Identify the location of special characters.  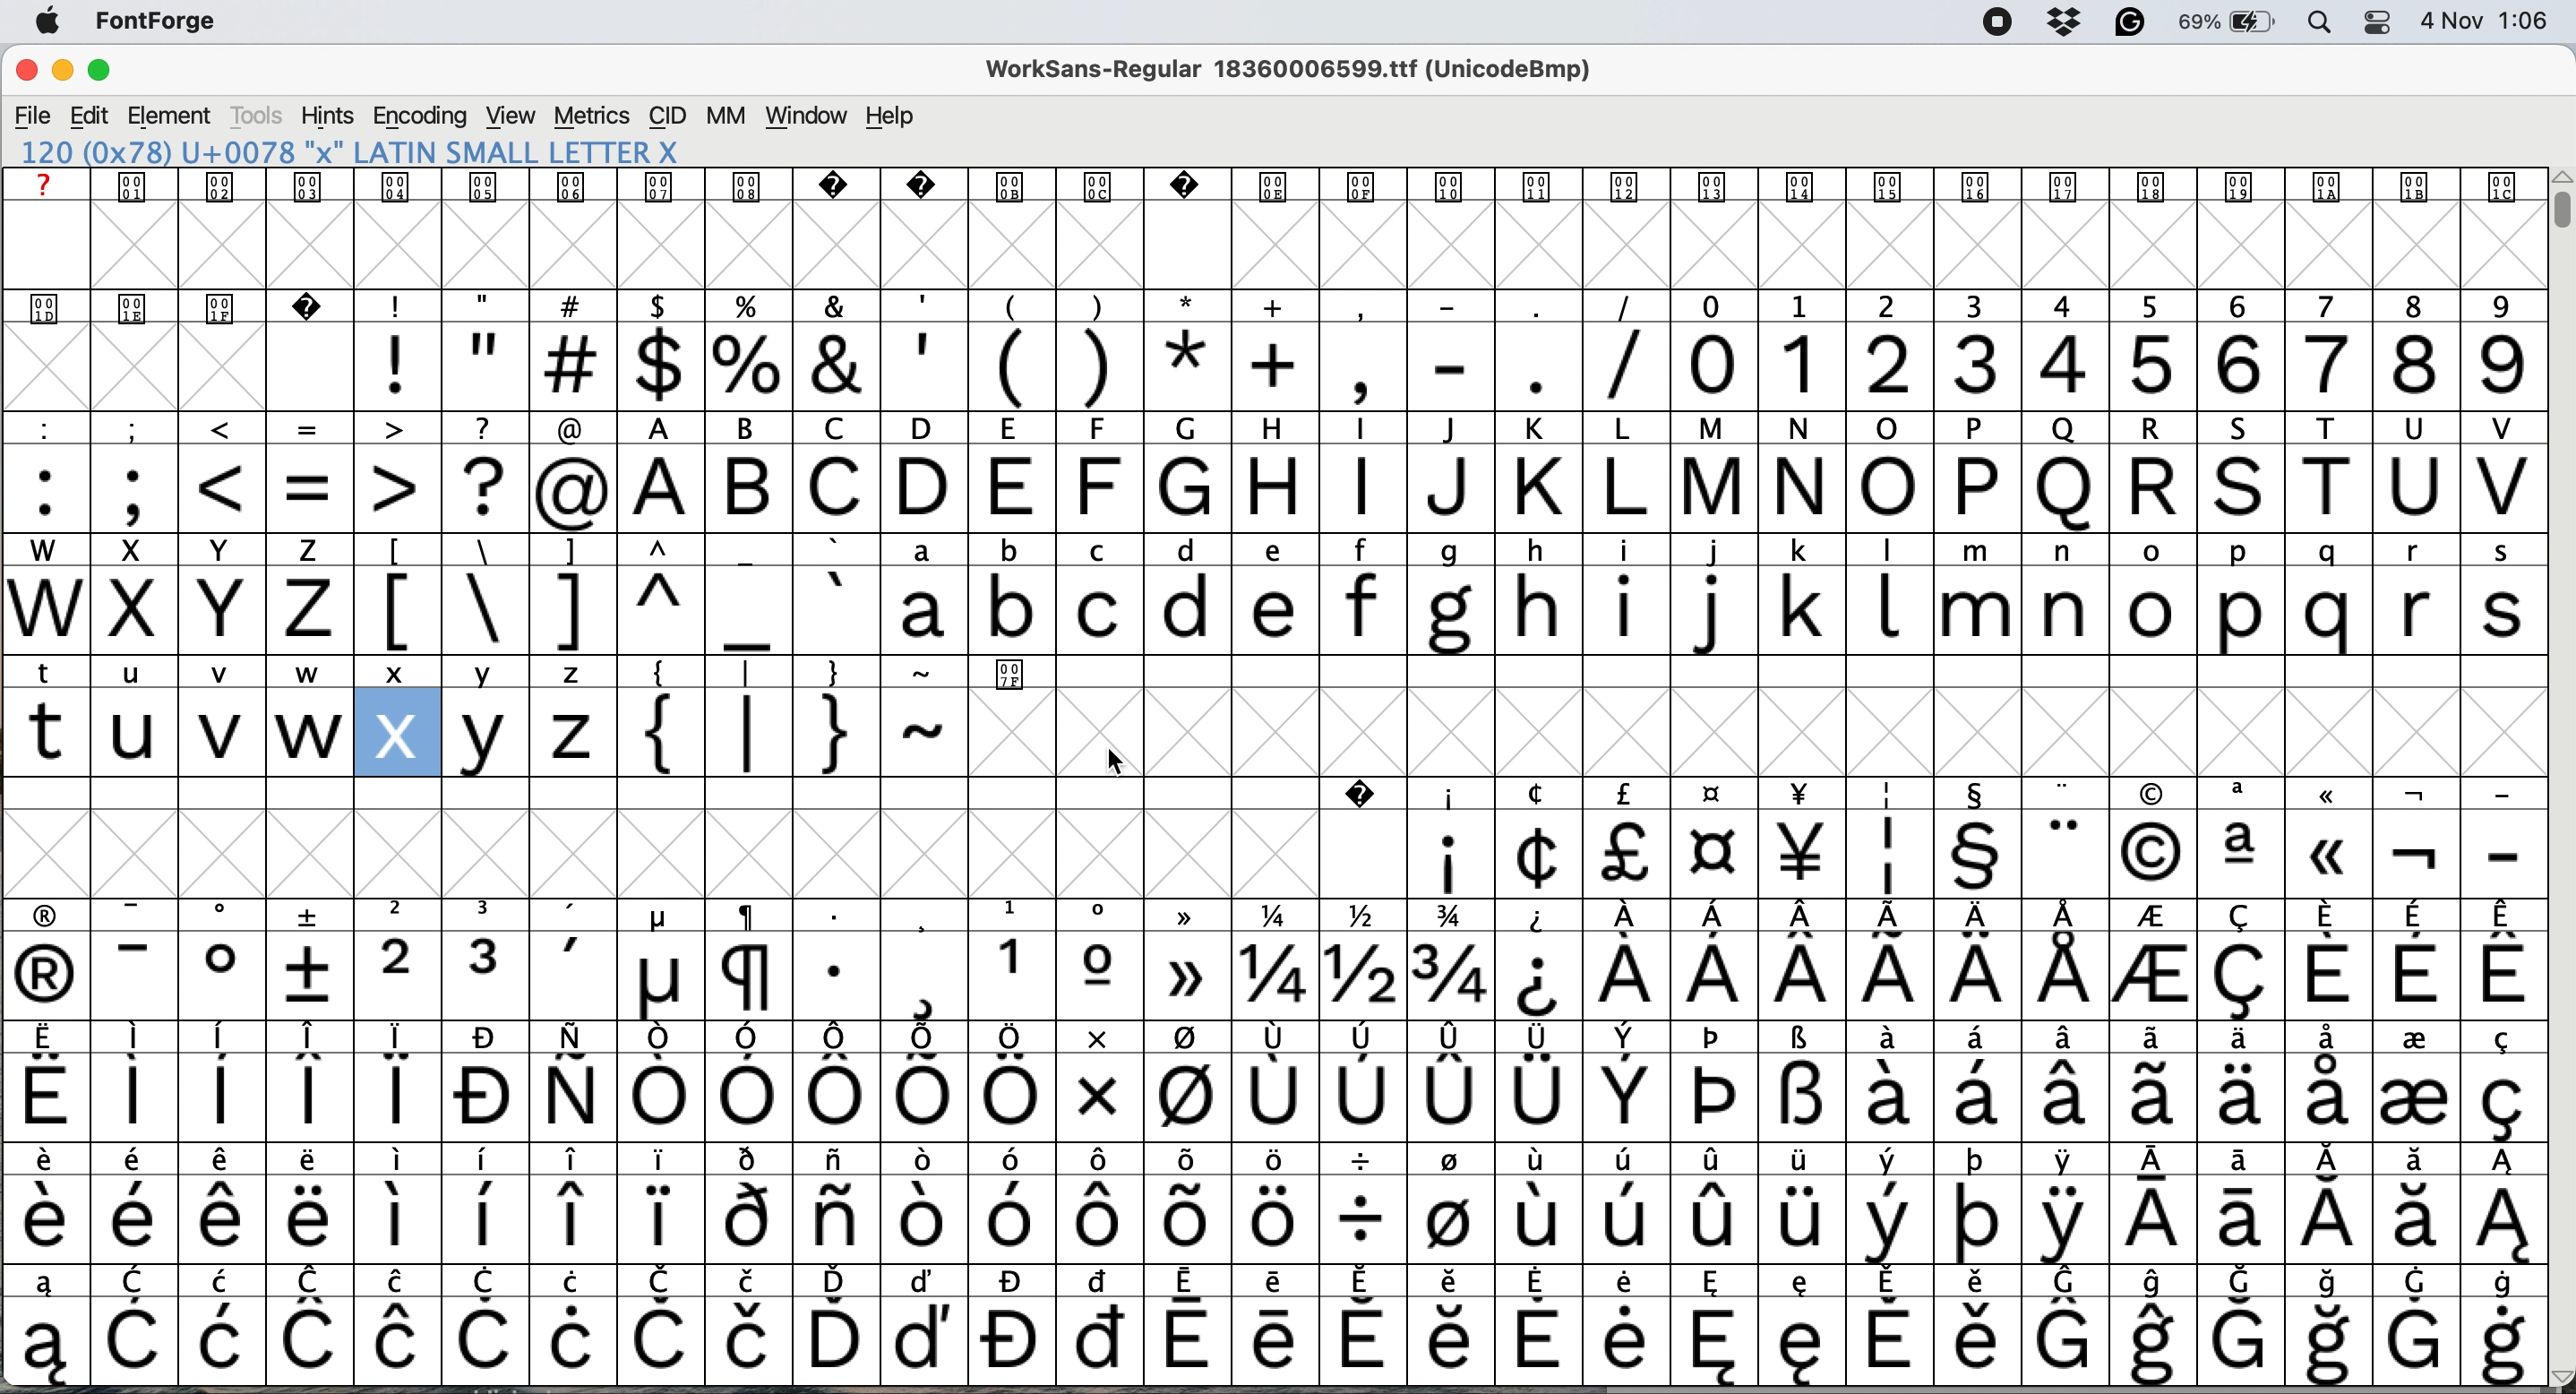
(1278, 1279).